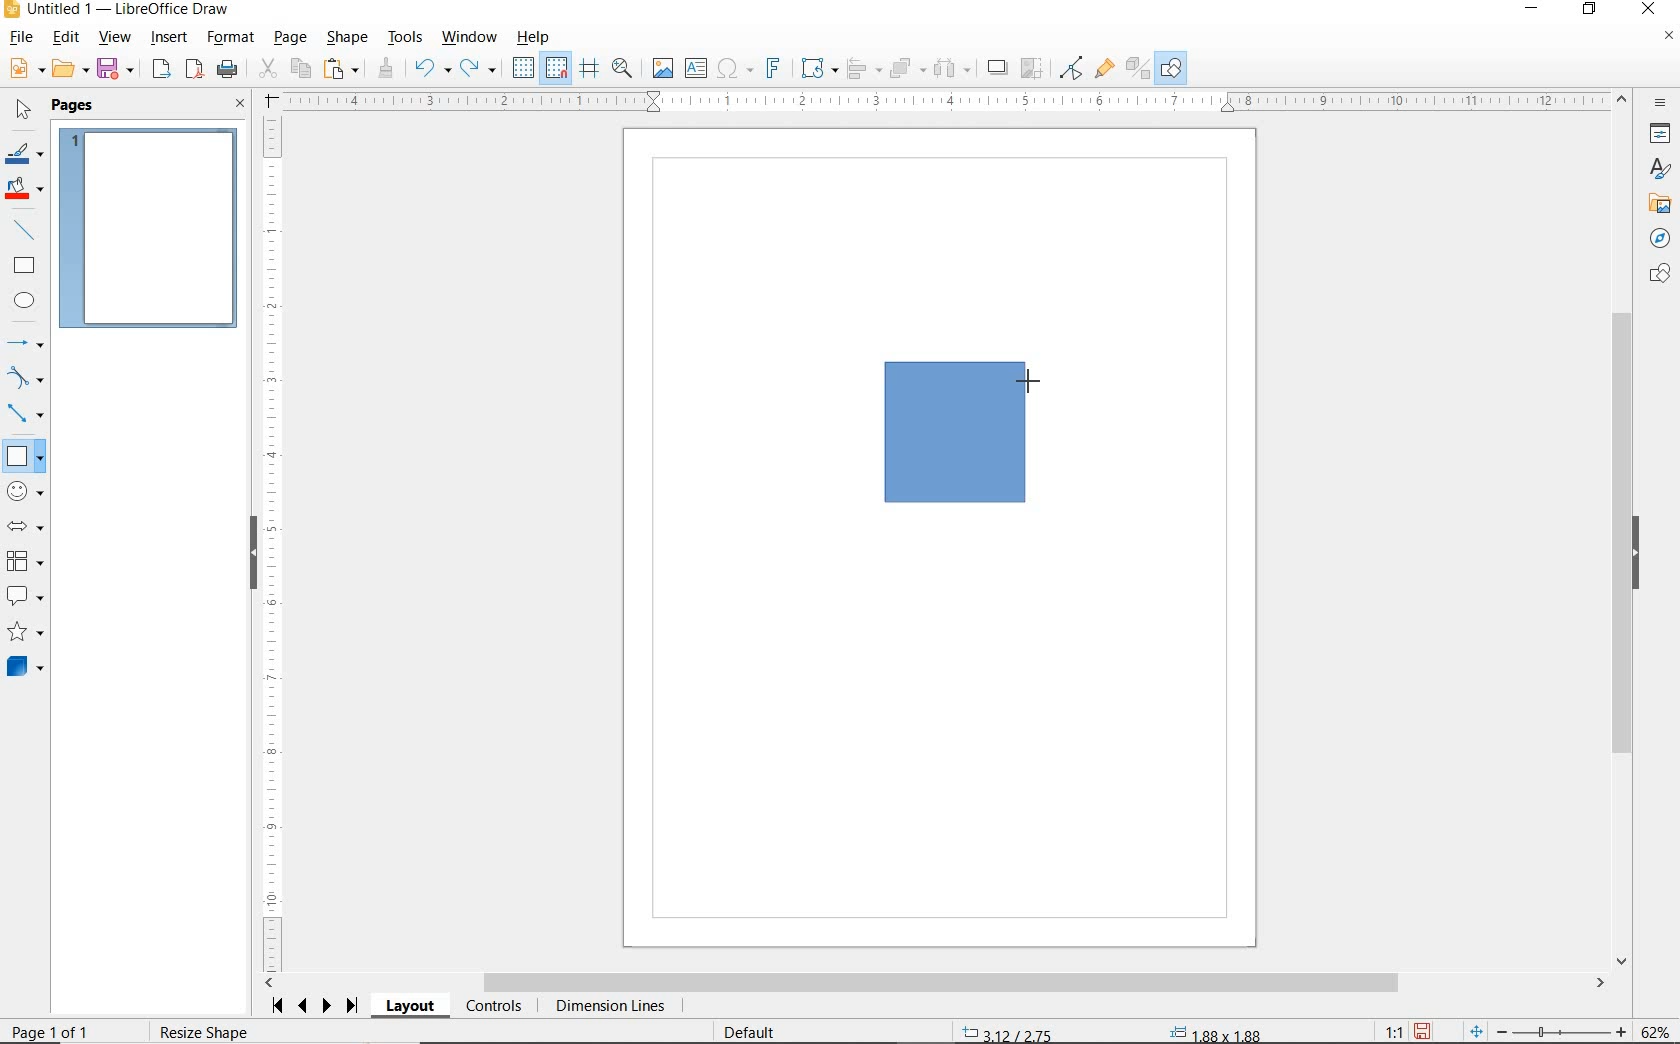 The height and width of the screenshot is (1044, 1680). What do you see at coordinates (25, 415) in the screenshot?
I see `CONNECTORS` at bounding box center [25, 415].